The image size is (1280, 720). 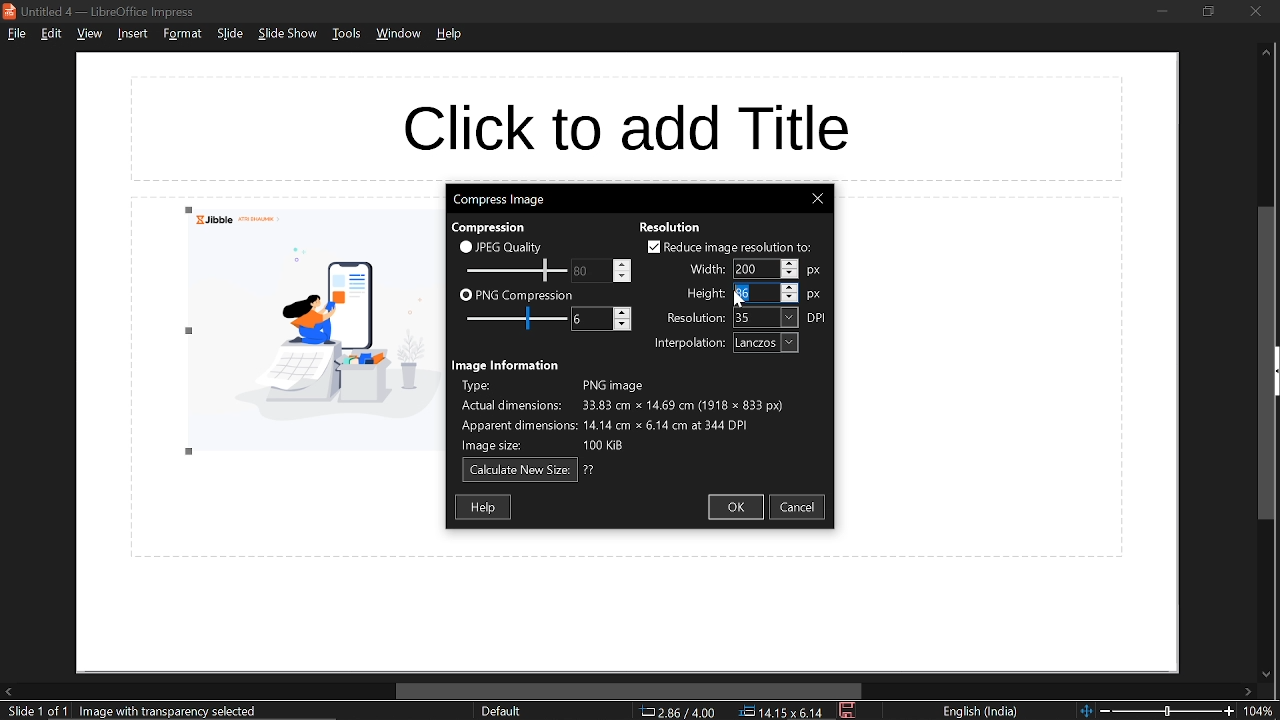 I want to click on PNG compression, so click(x=516, y=296).